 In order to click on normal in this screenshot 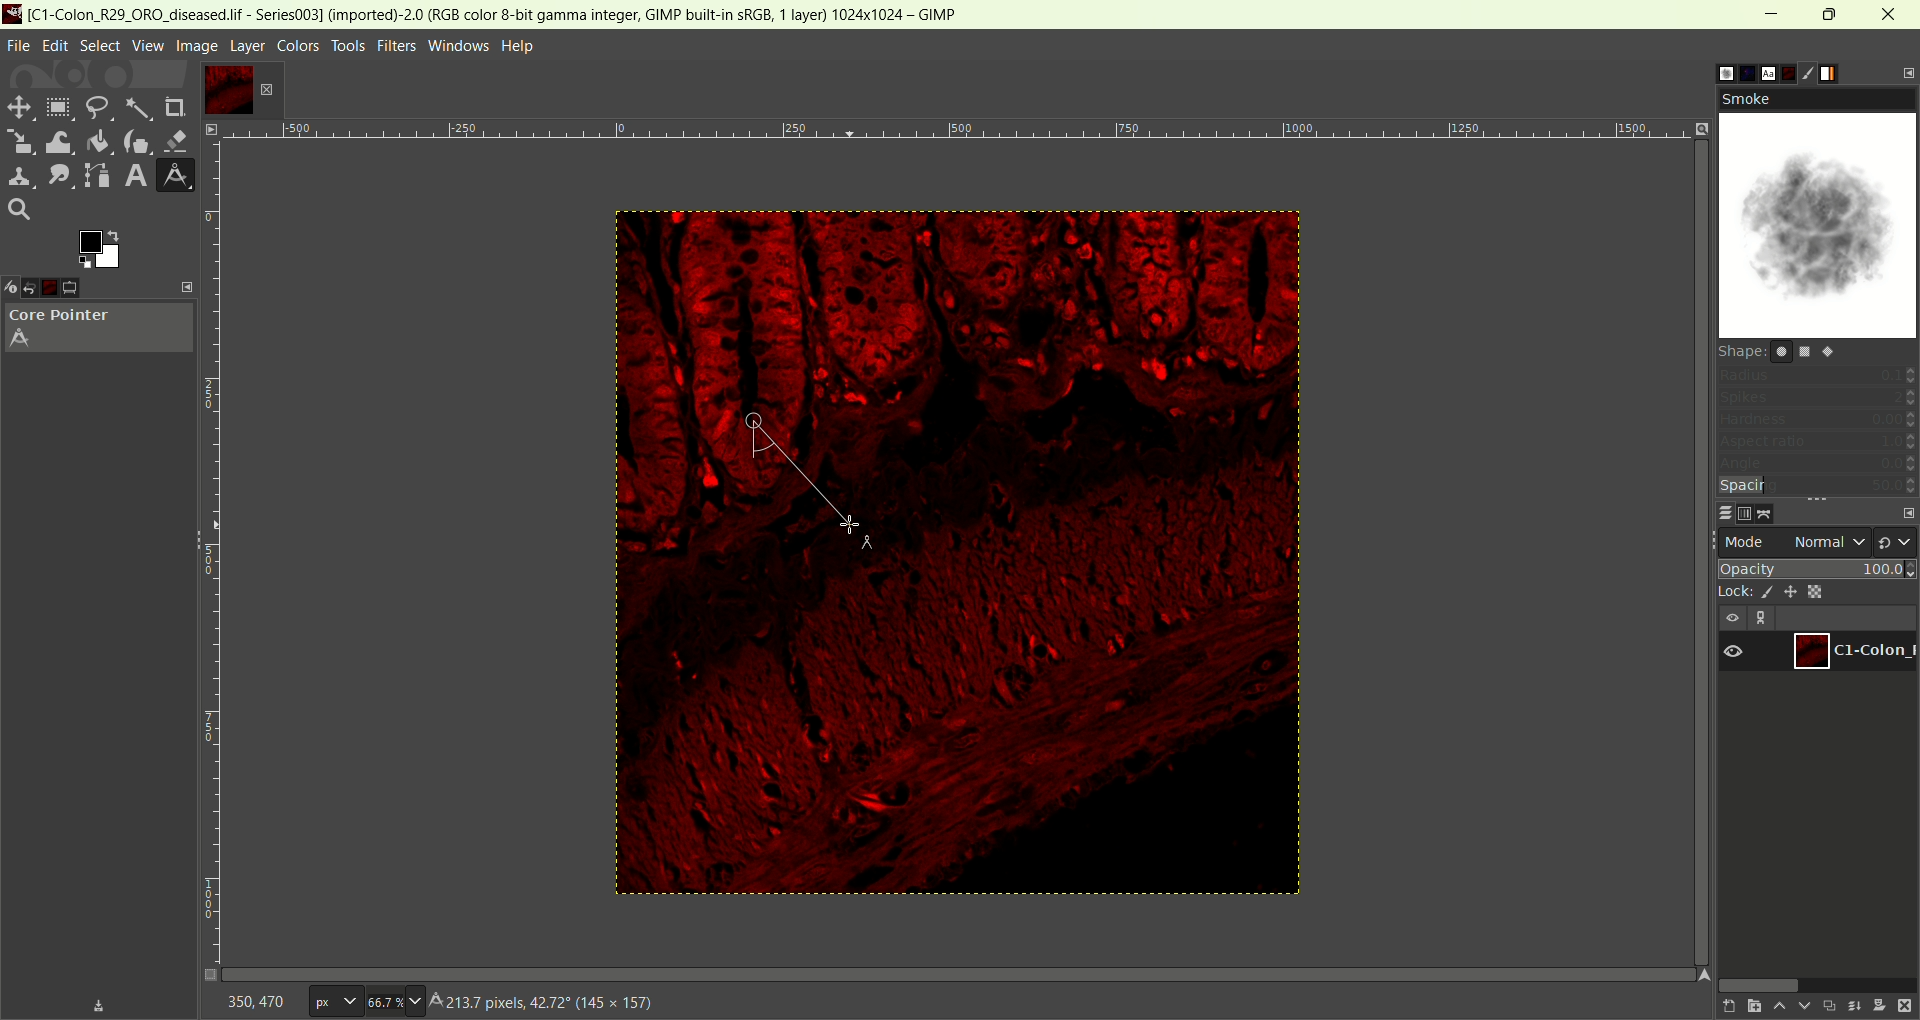, I will do `click(1829, 541)`.